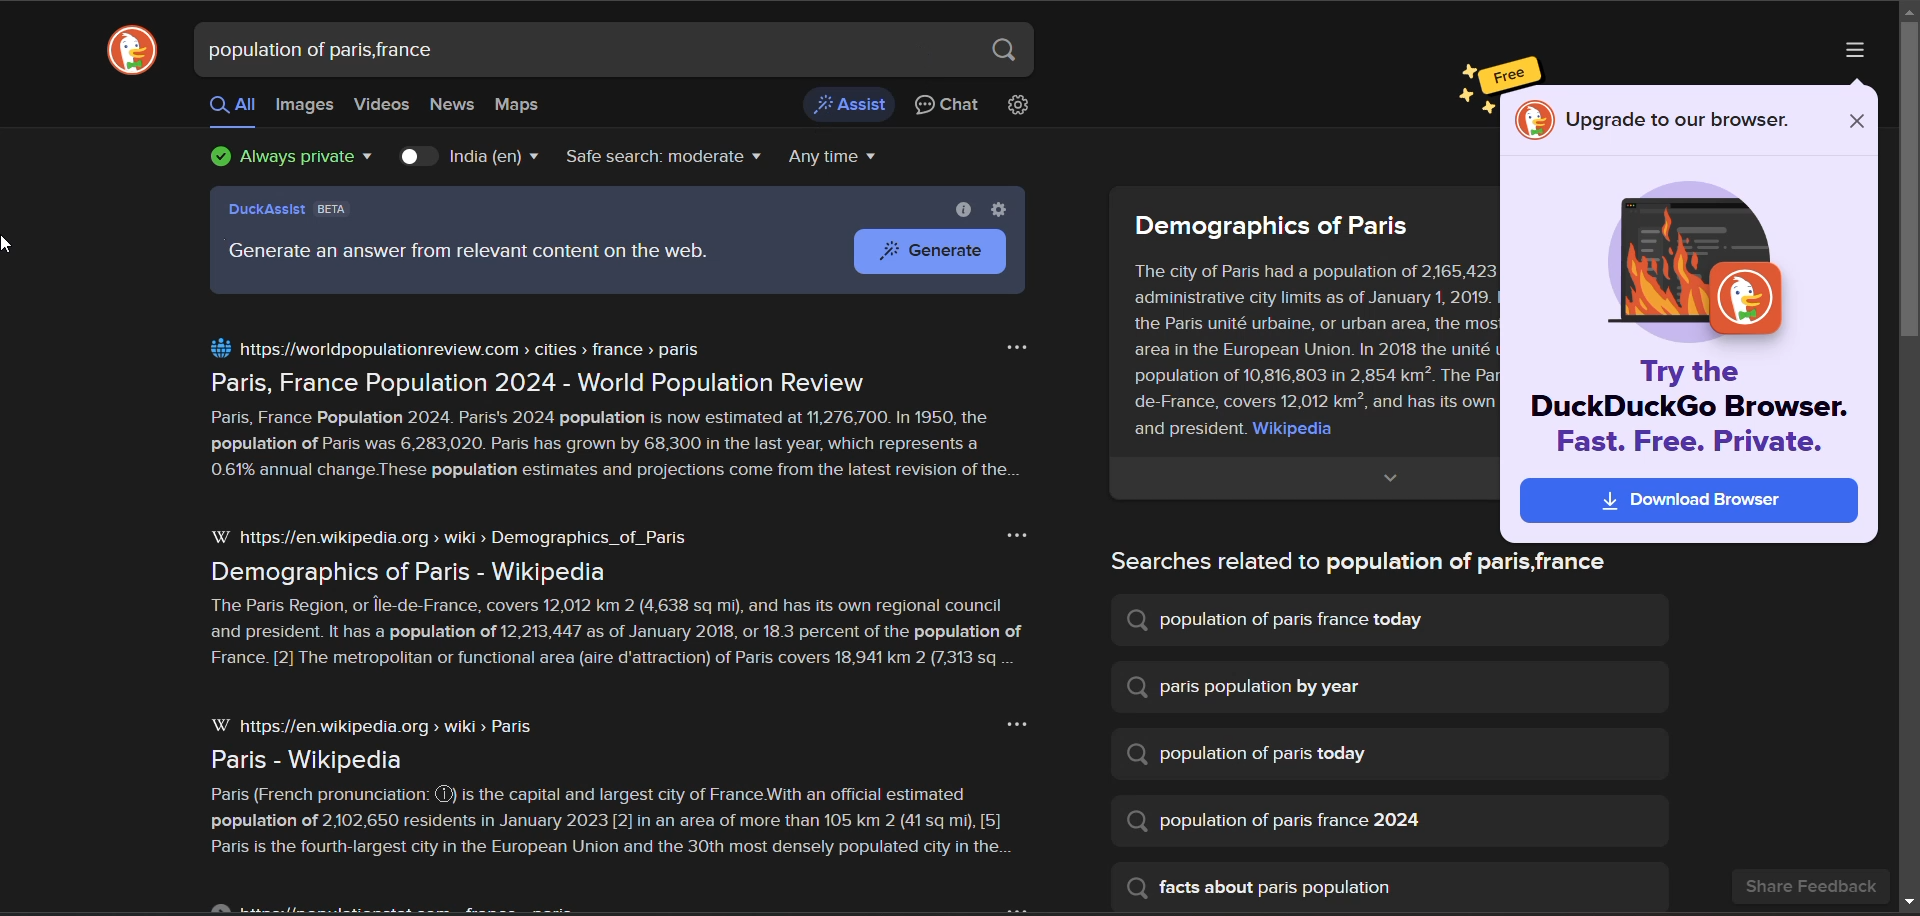  What do you see at coordinates (294, 160) in the screenshot?
I see `privacy protection badge` at bounding box center [294, 160].